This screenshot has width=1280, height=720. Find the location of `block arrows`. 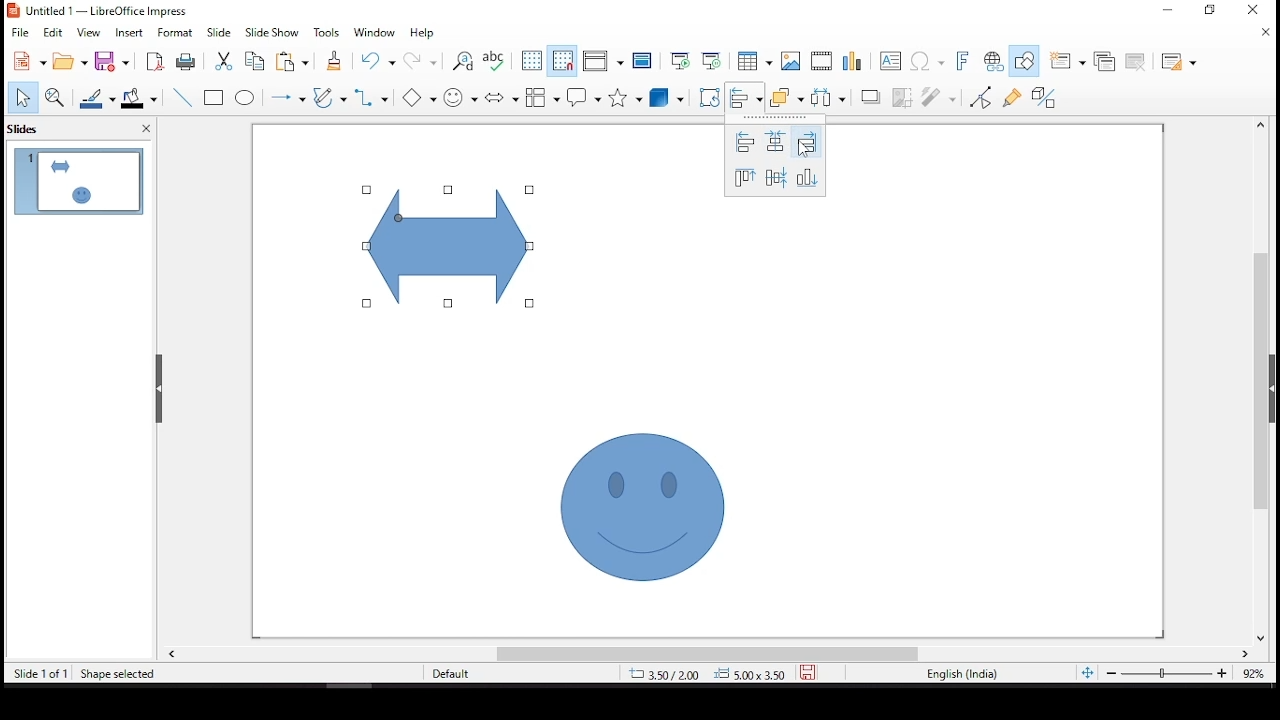

block arrows is located at coordinates (500, 94).